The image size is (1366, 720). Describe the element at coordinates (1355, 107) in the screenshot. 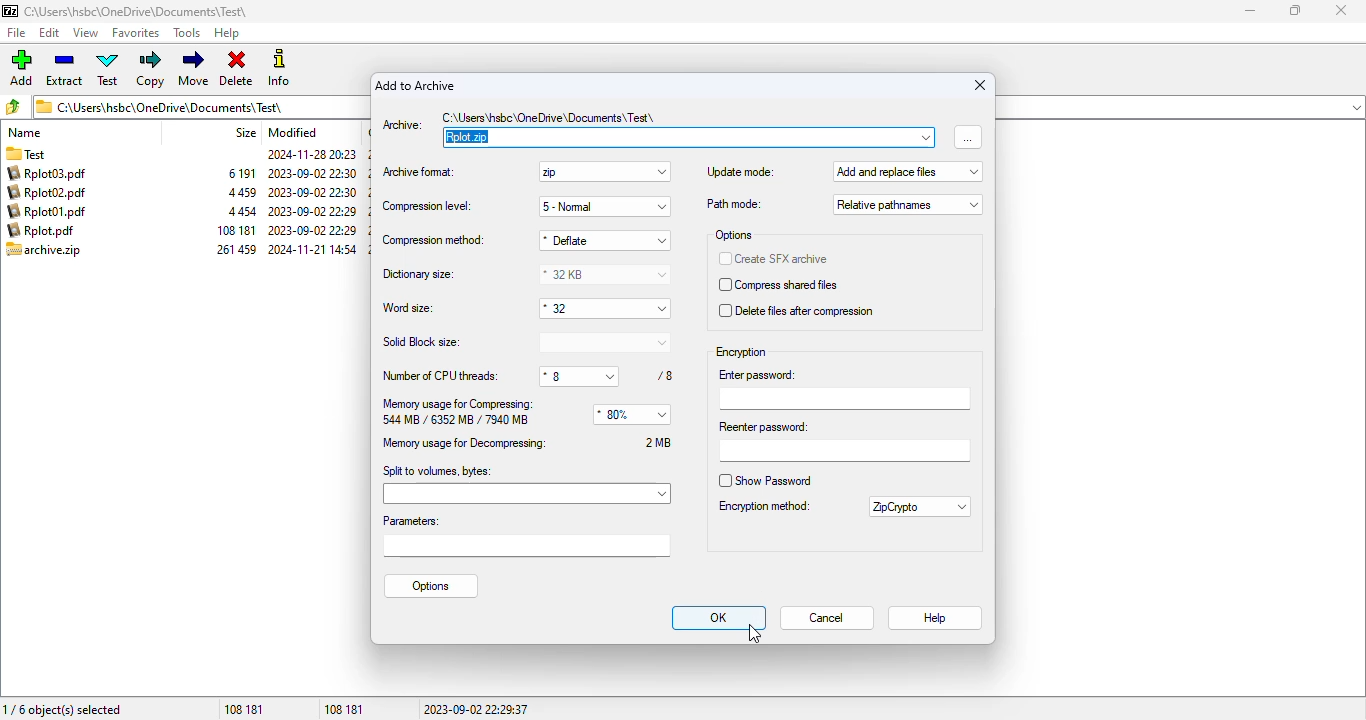

I see `dropdown` at that location.